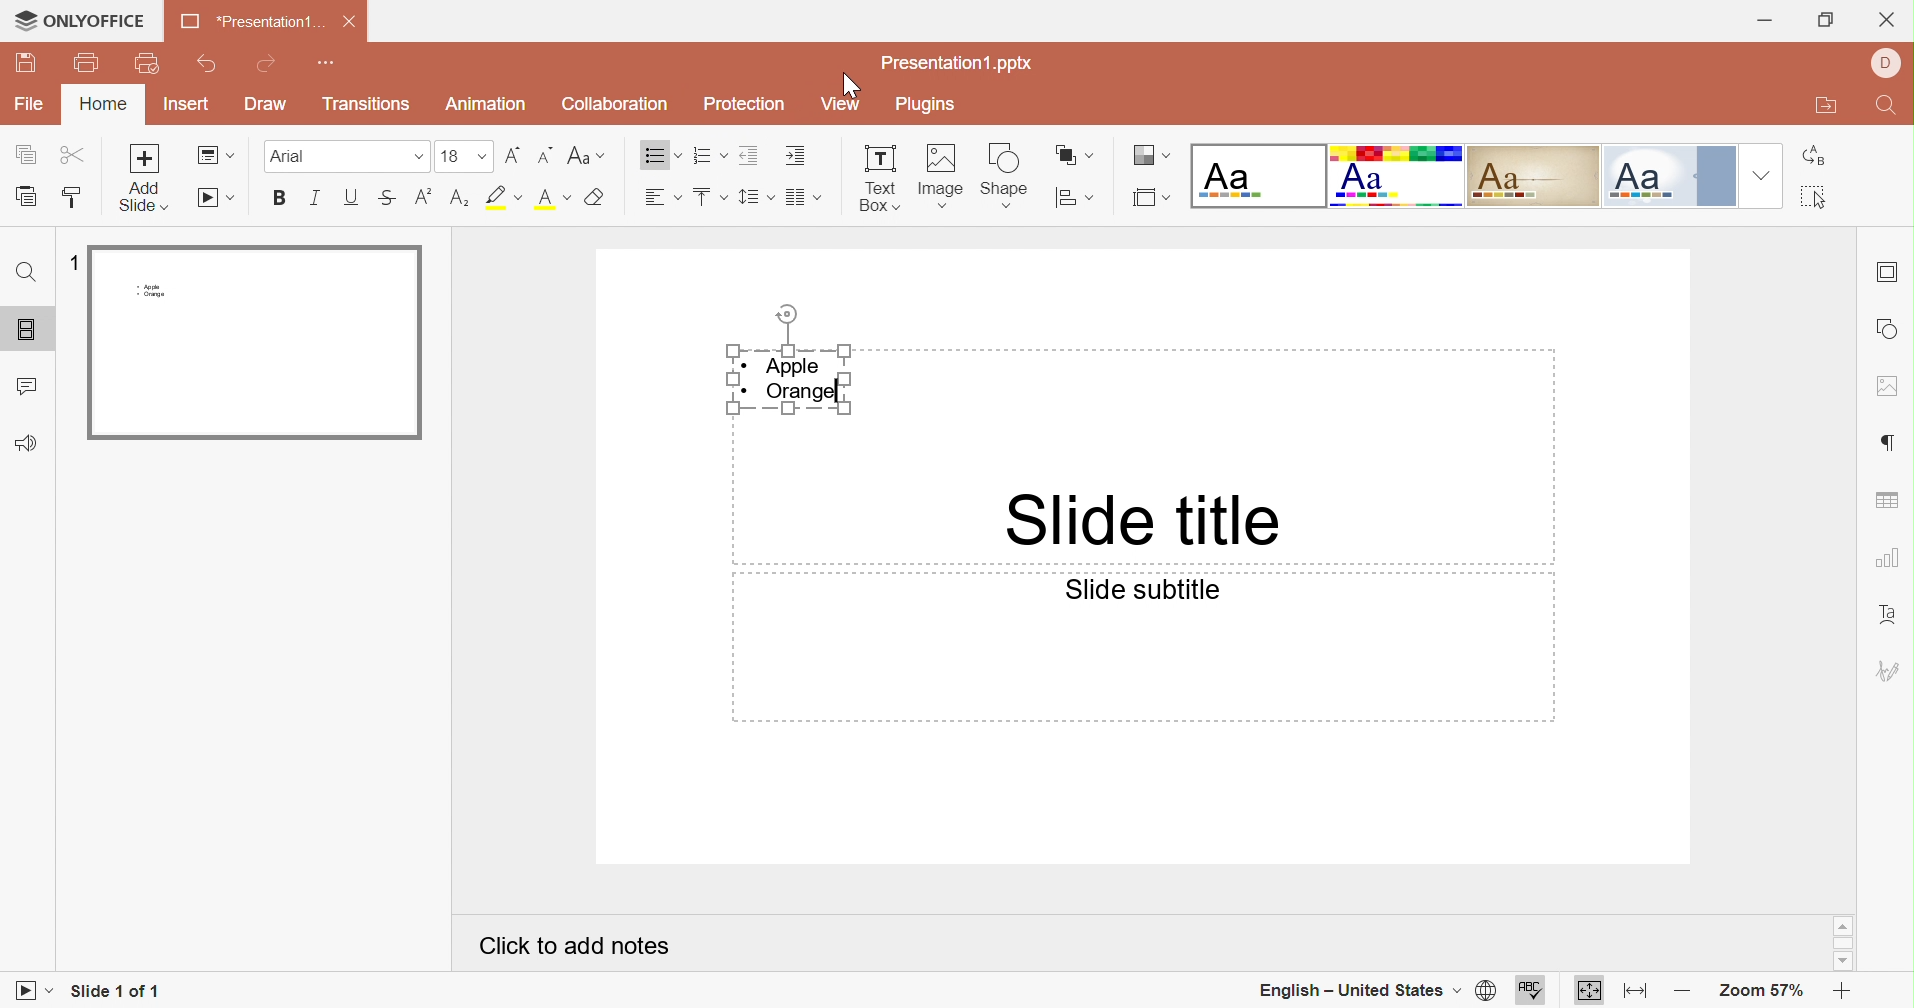 The image size is (1914, 1008). Describe the element at coordinates (1890, 270) in the screenshot. I see `slide settings` at that location.